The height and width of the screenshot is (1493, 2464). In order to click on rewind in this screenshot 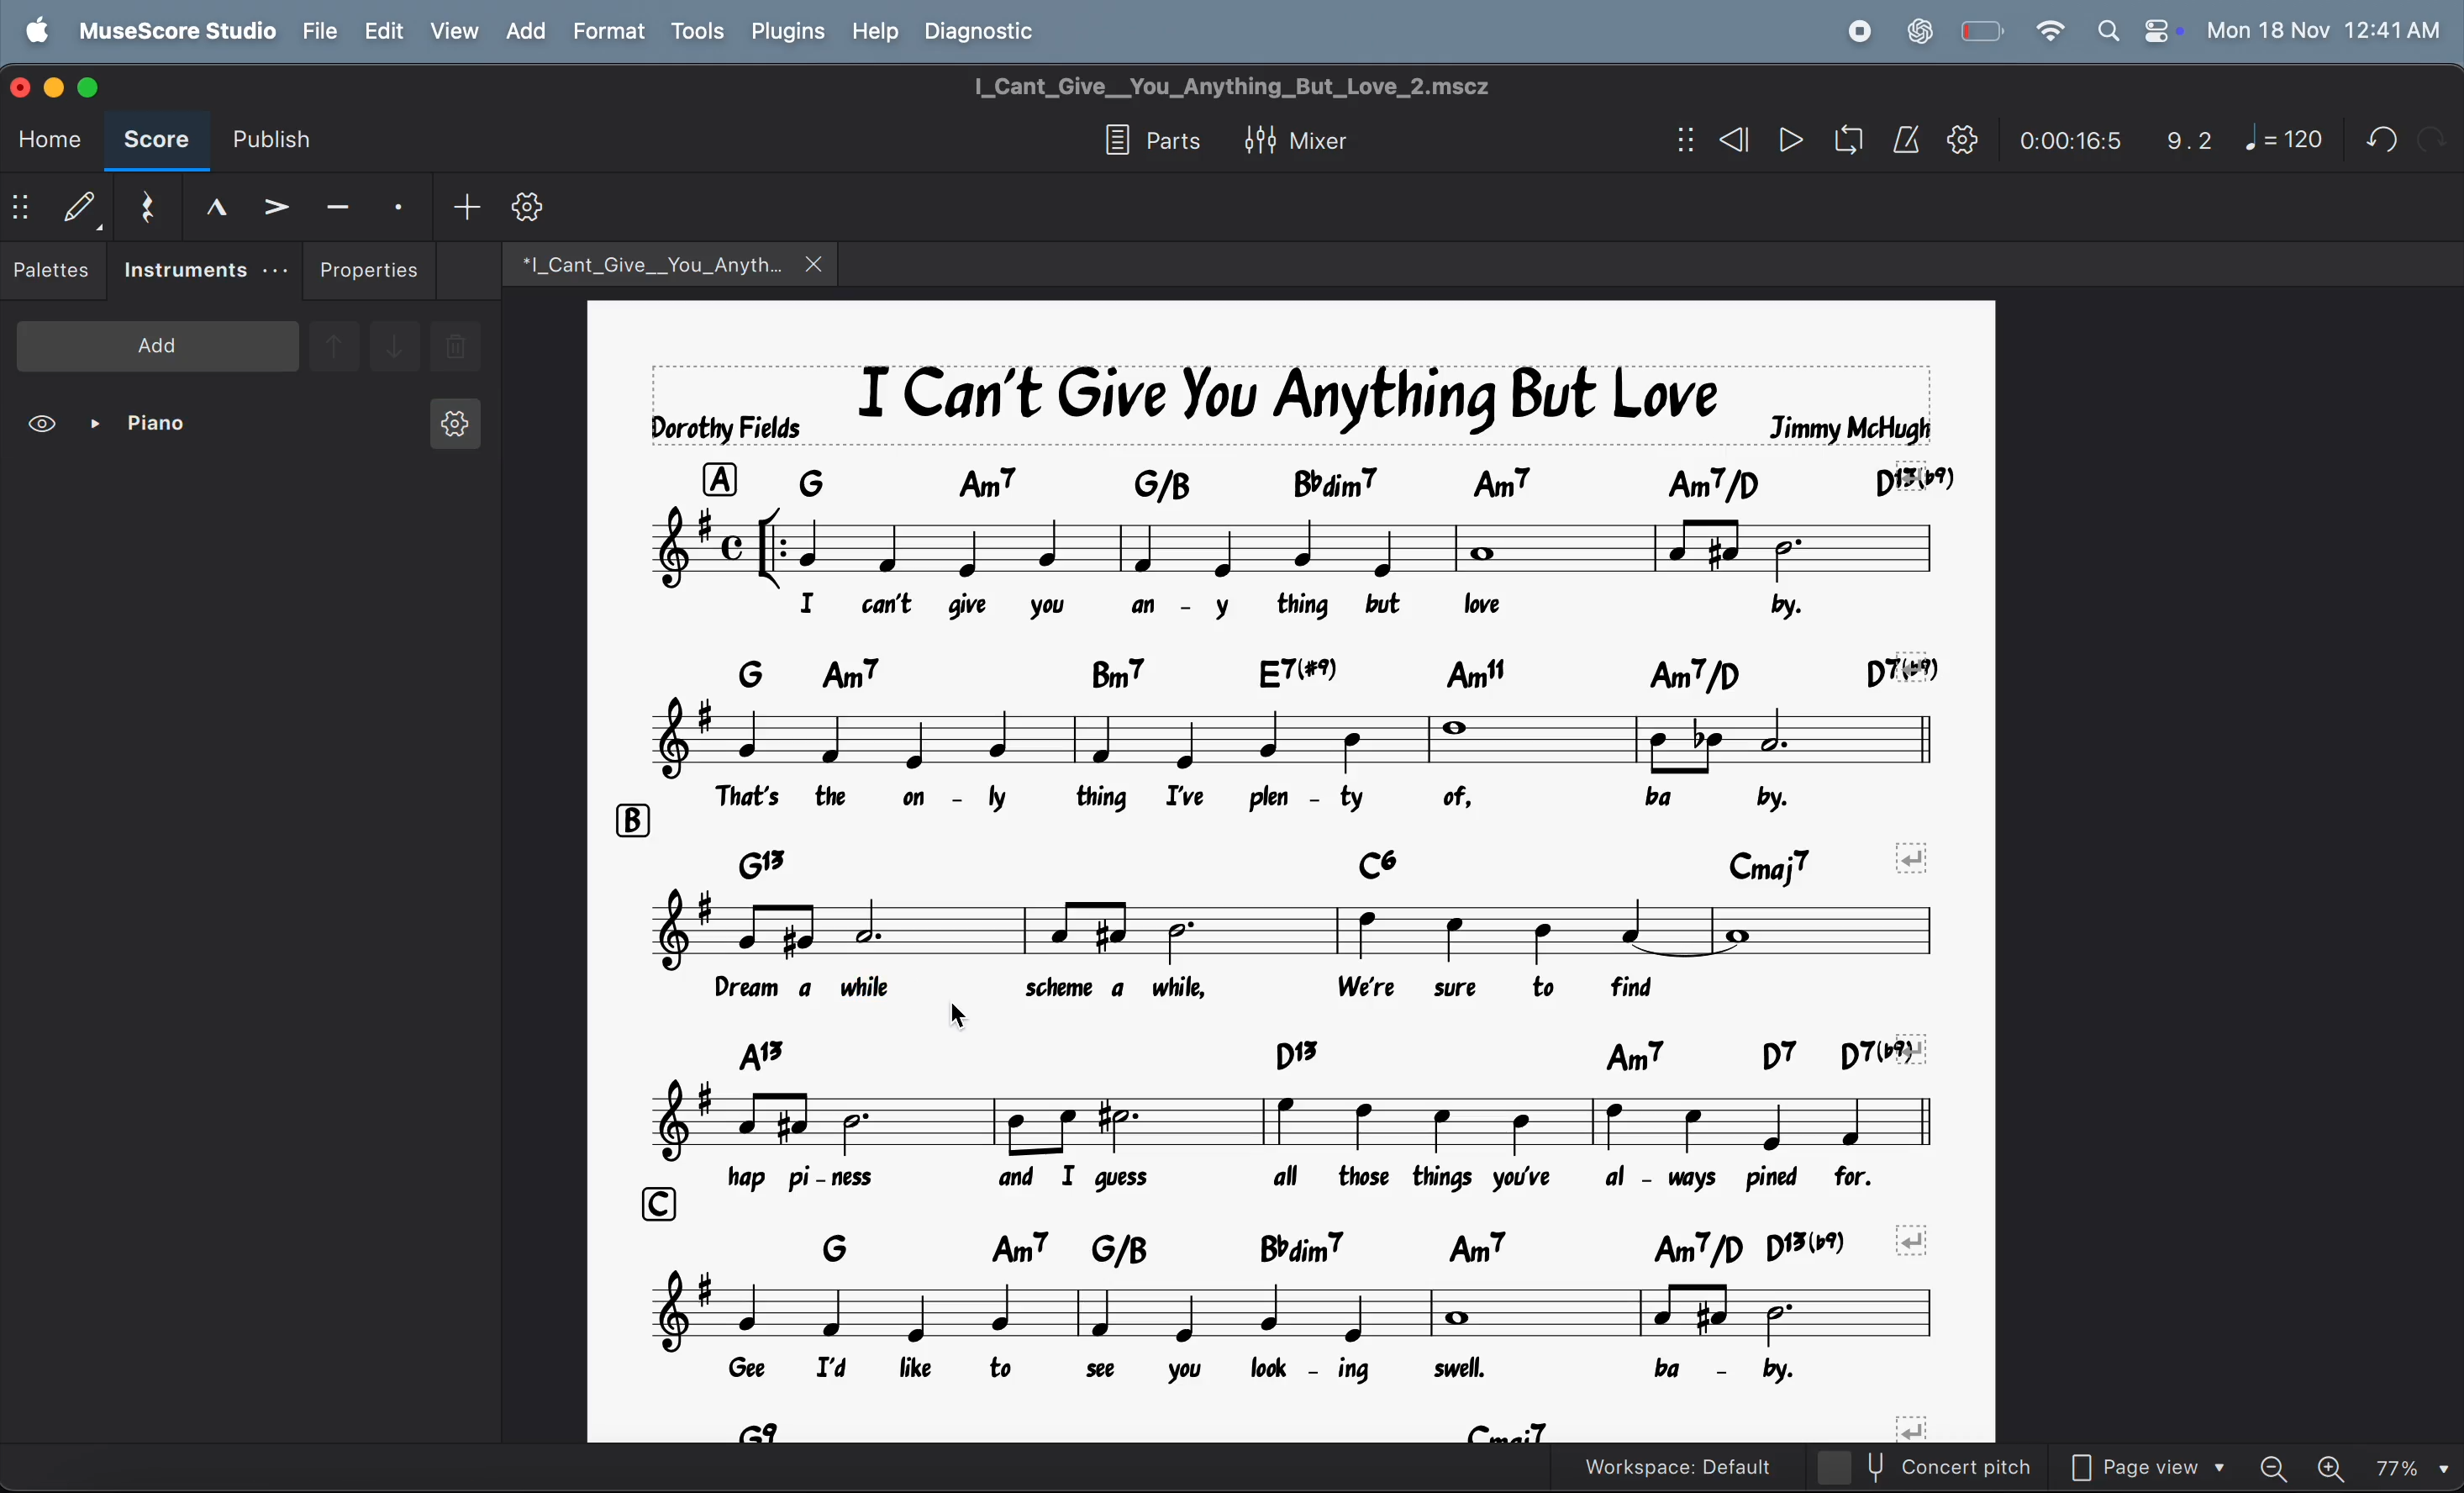, I will do `click(1735, 139)`.